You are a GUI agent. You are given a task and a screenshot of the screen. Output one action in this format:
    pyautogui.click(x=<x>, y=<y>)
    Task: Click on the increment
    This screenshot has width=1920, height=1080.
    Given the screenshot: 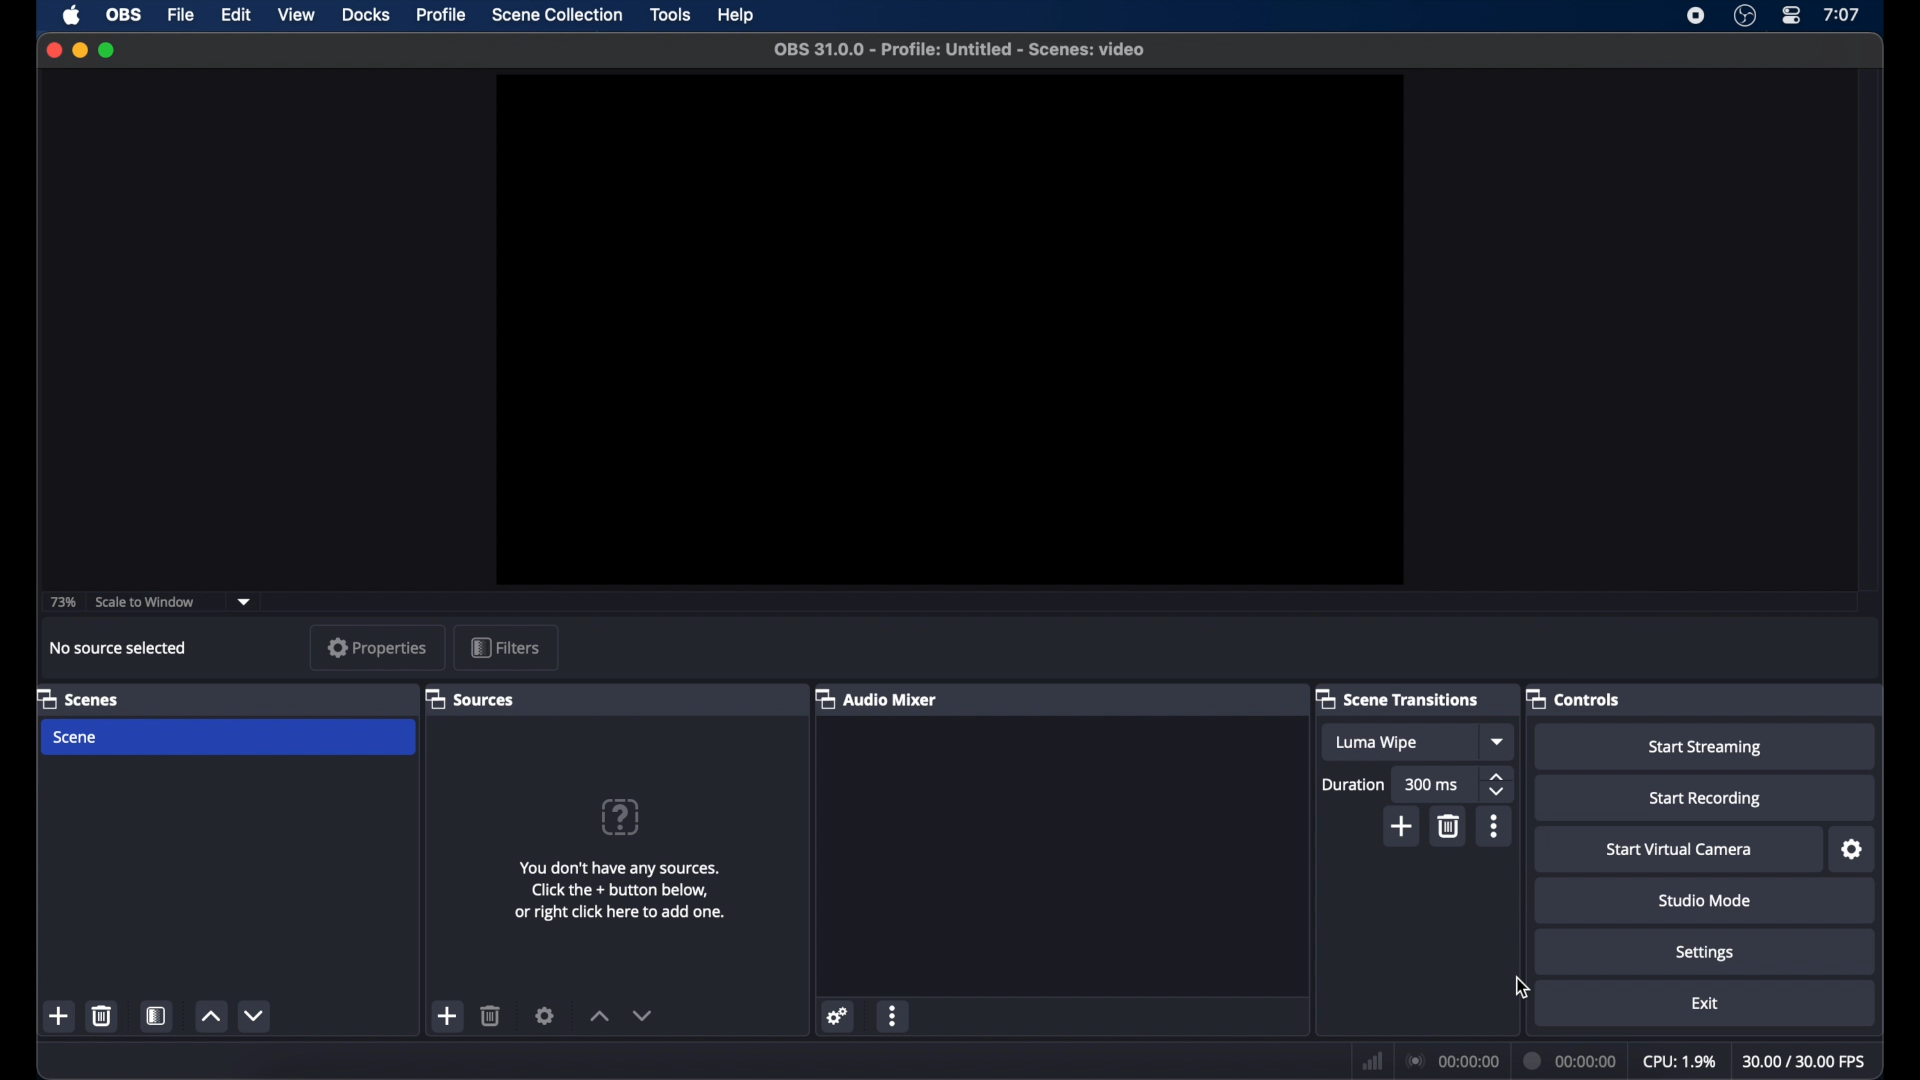 What is the action you would take?
    pyautogui.click(x=600, y=1016)
    